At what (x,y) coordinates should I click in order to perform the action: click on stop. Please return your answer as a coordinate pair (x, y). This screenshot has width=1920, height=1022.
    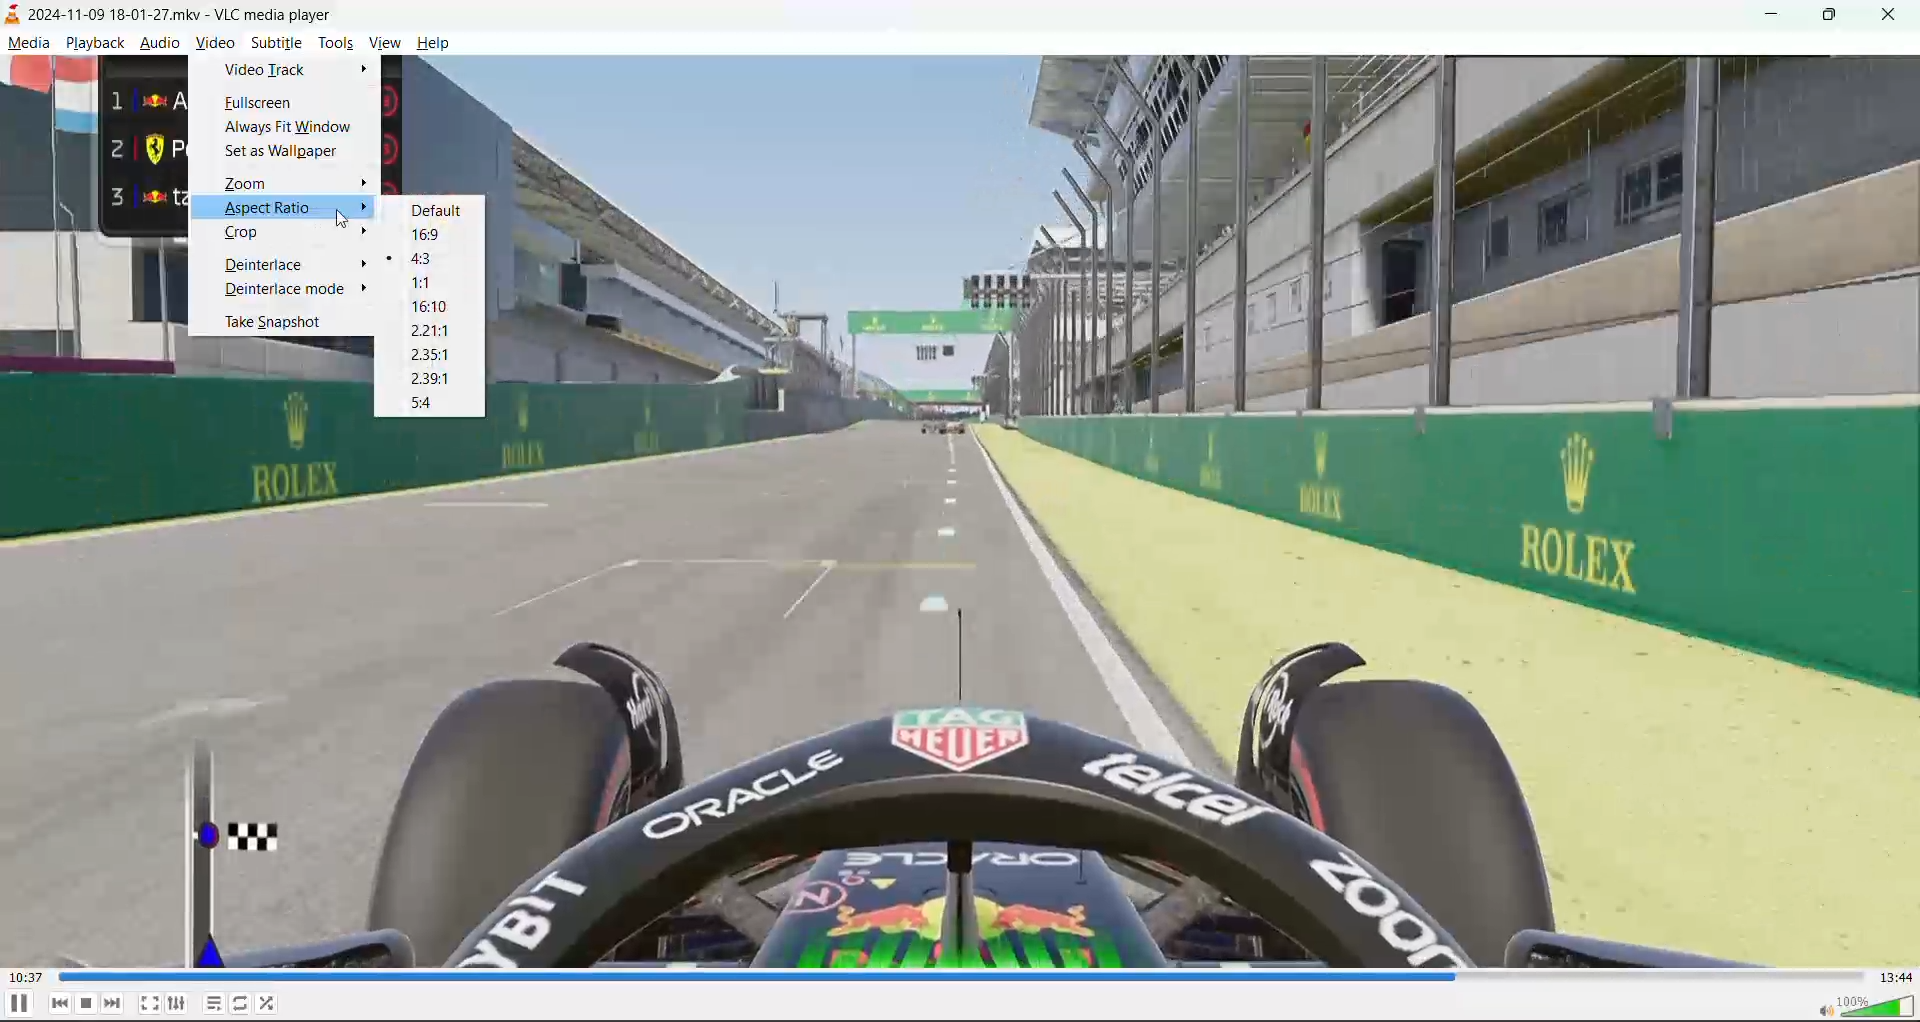
    Looking at the image, I should click on (89, 1004).